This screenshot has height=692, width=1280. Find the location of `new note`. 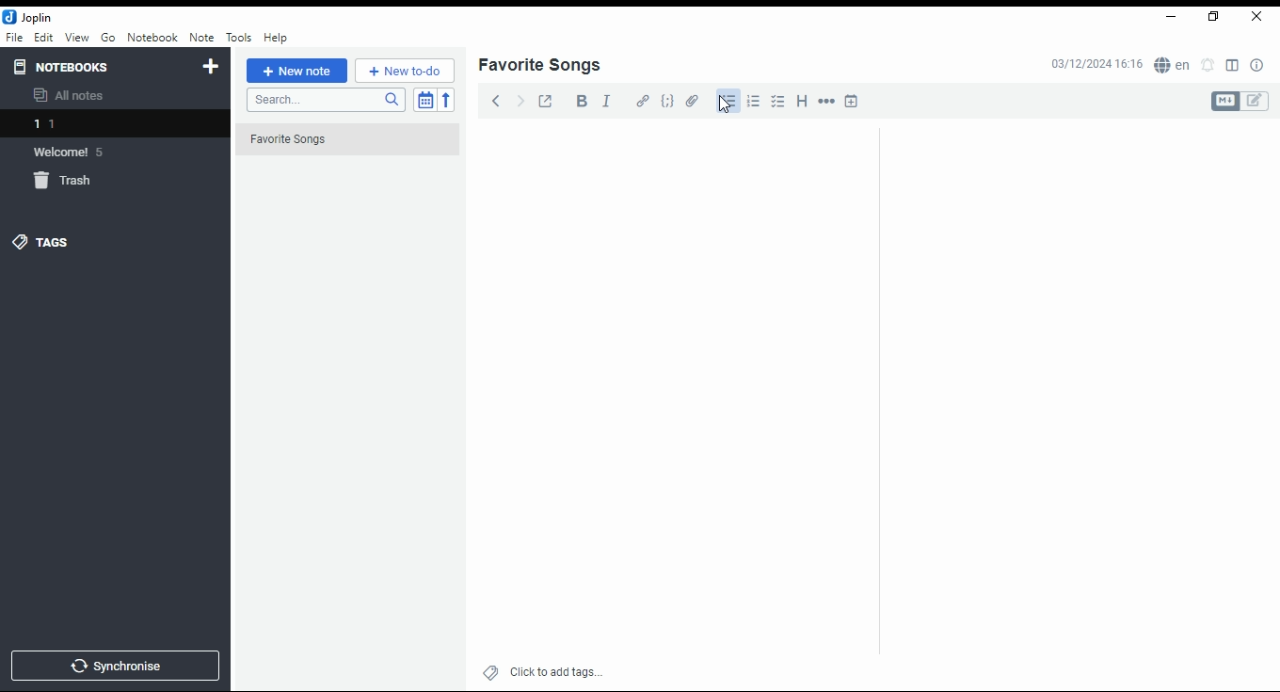

new note is located at coordinates (297, 71).